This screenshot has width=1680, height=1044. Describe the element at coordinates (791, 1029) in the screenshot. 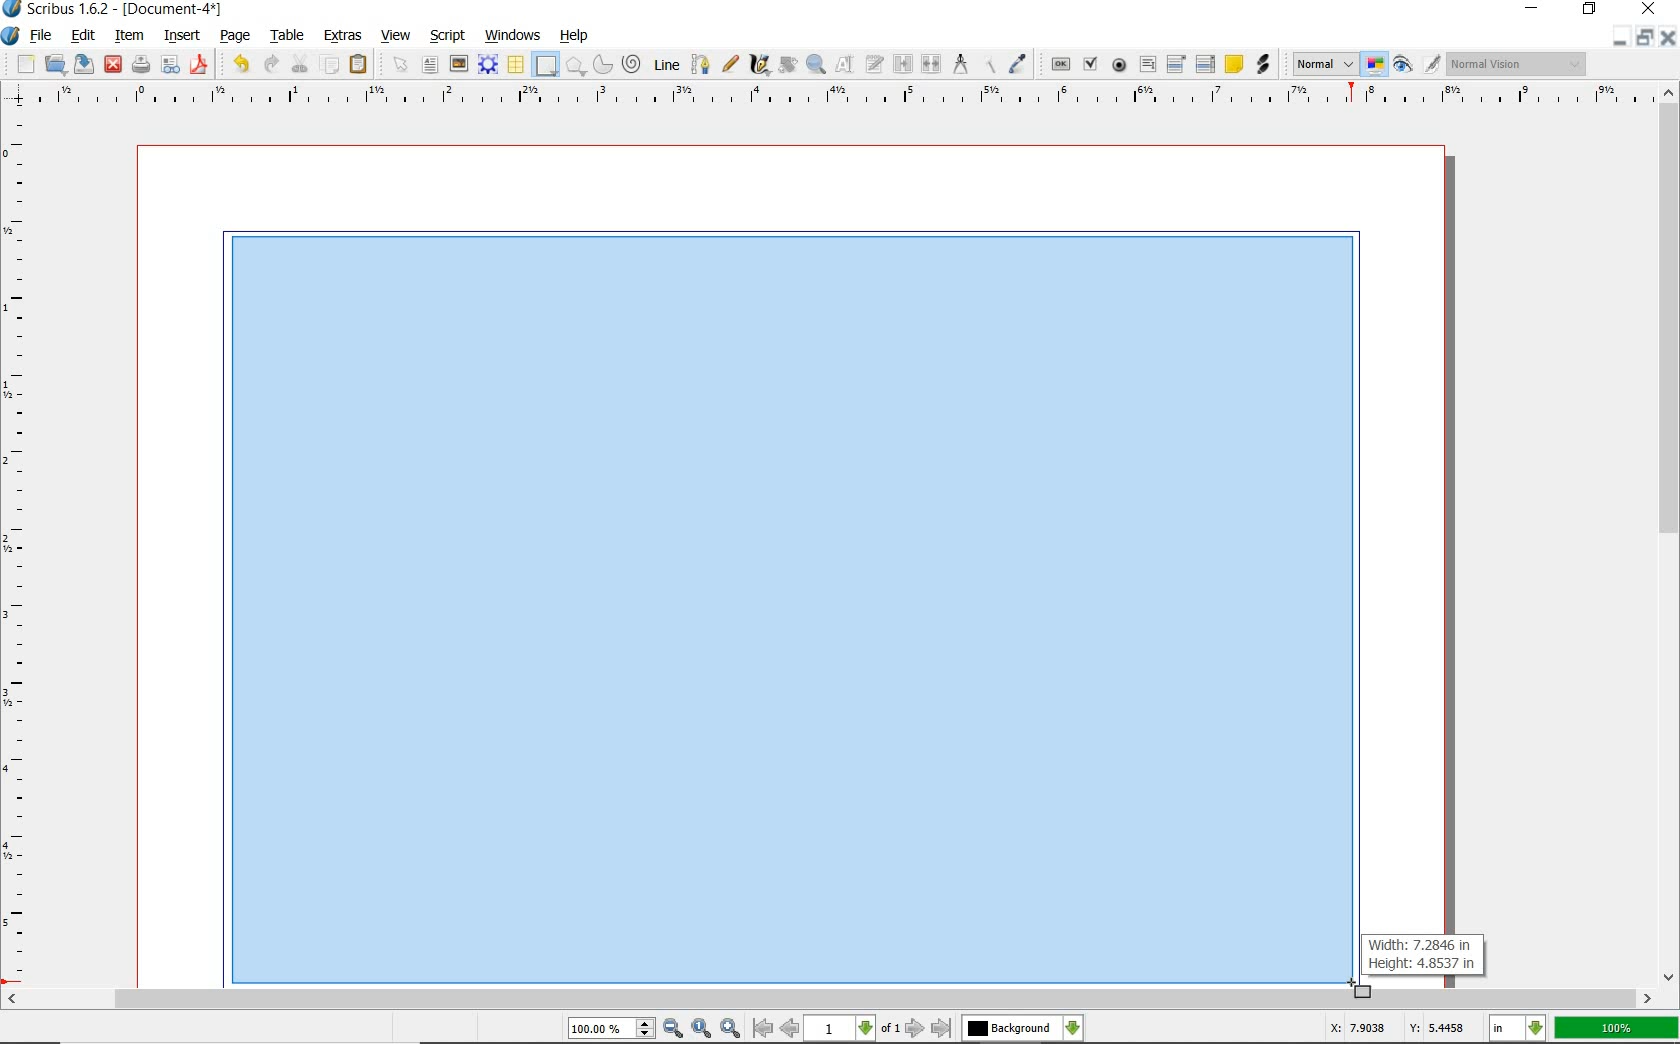

I see `go to previous page` at that location.